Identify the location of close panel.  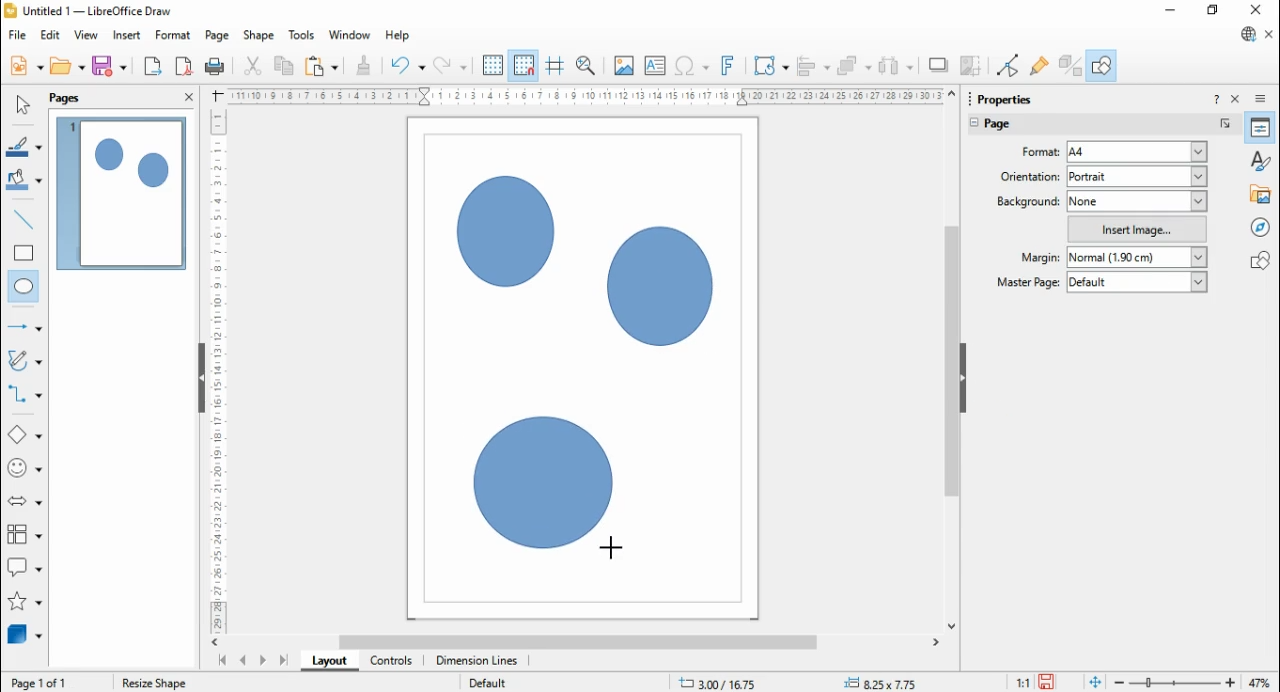
(189, 96).